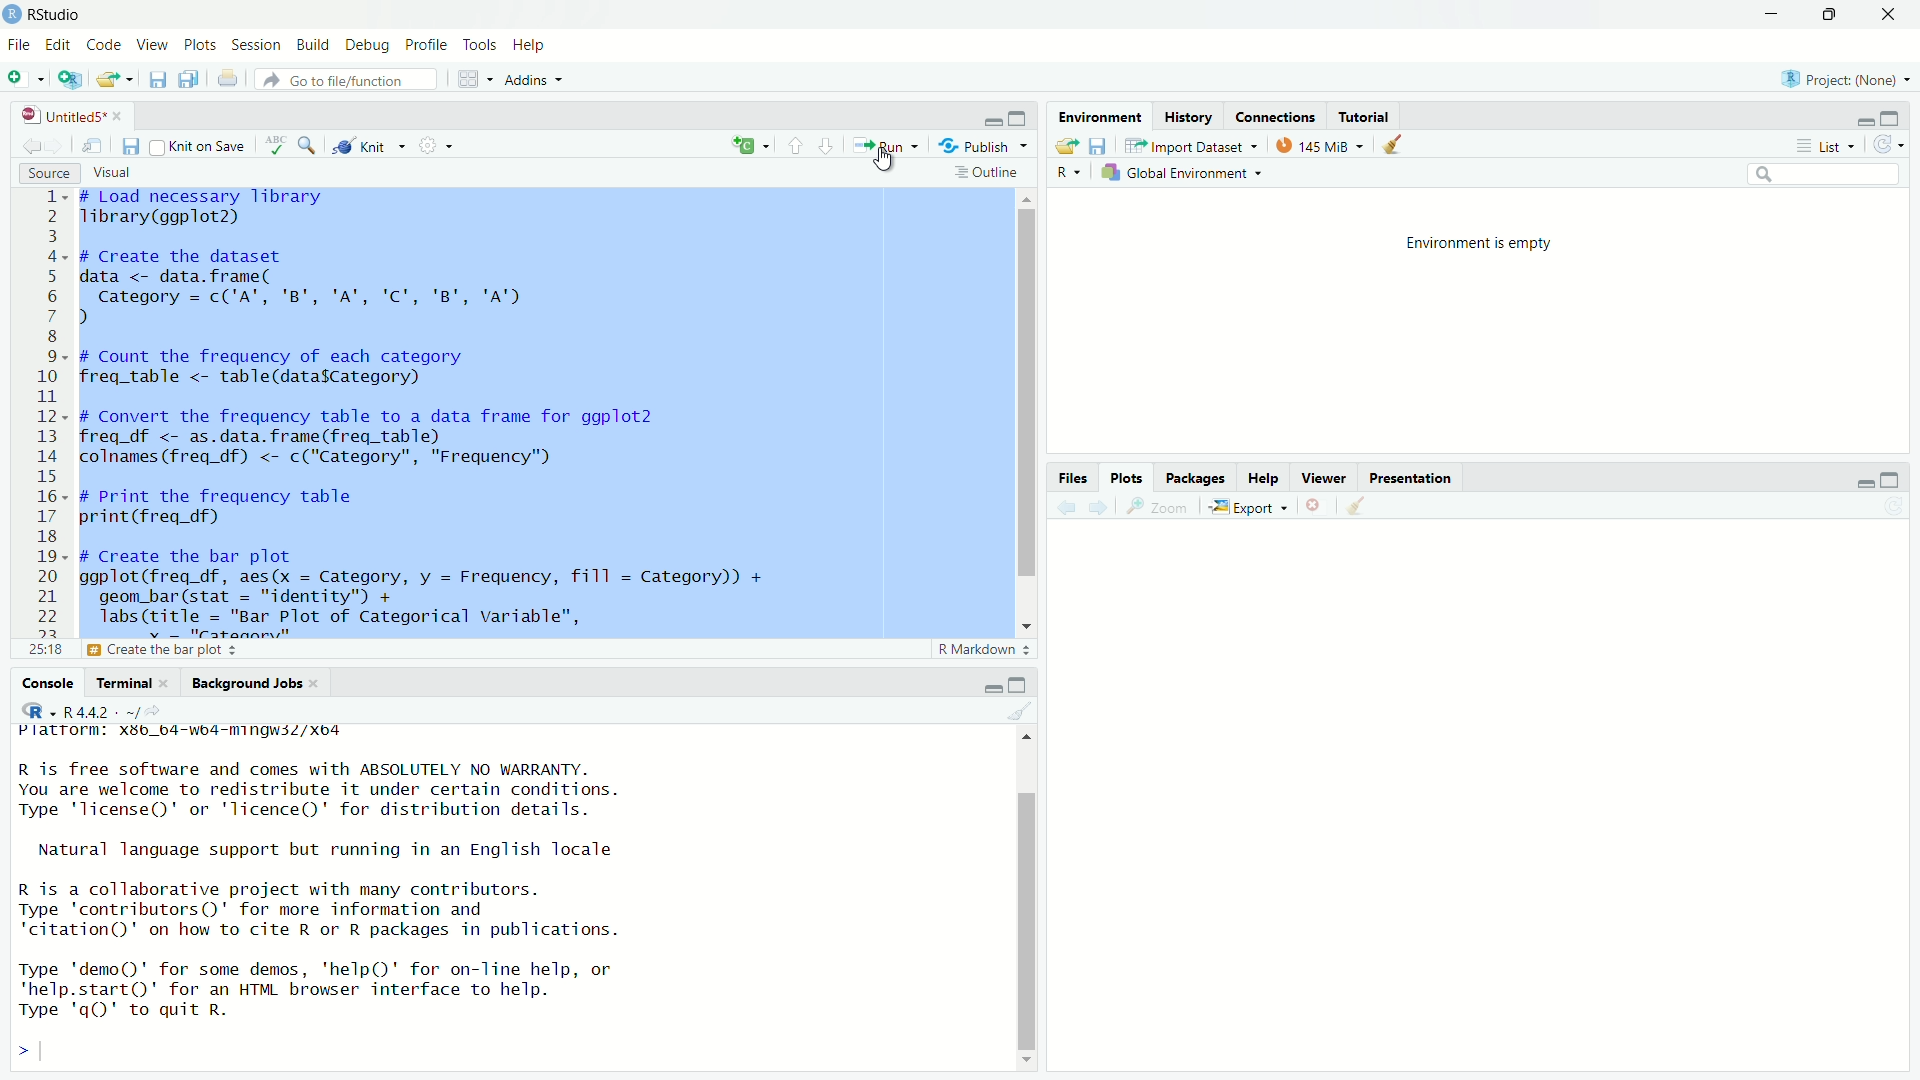 Image resolution: width=1920 pixels, height=1080 pixels. I want to click on Create the bar plot, so click(216, 650).